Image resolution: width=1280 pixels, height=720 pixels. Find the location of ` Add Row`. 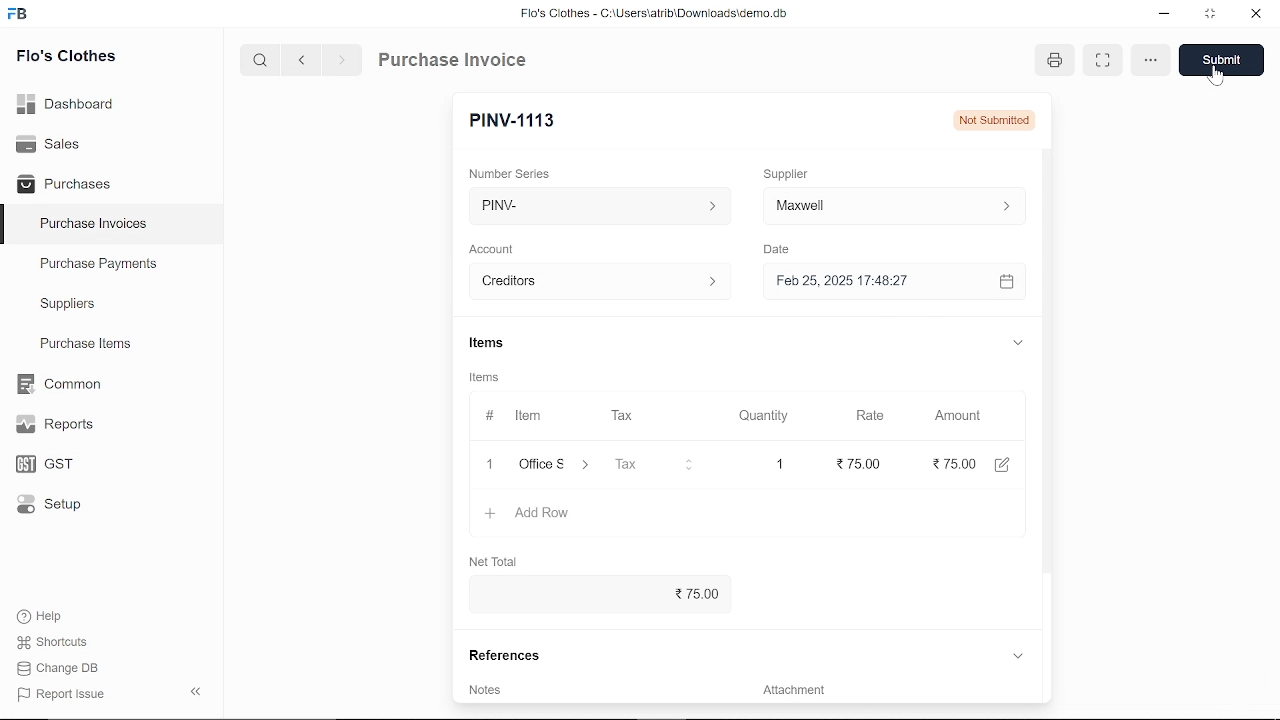

 Add Row is located at coordinates (529, 514).